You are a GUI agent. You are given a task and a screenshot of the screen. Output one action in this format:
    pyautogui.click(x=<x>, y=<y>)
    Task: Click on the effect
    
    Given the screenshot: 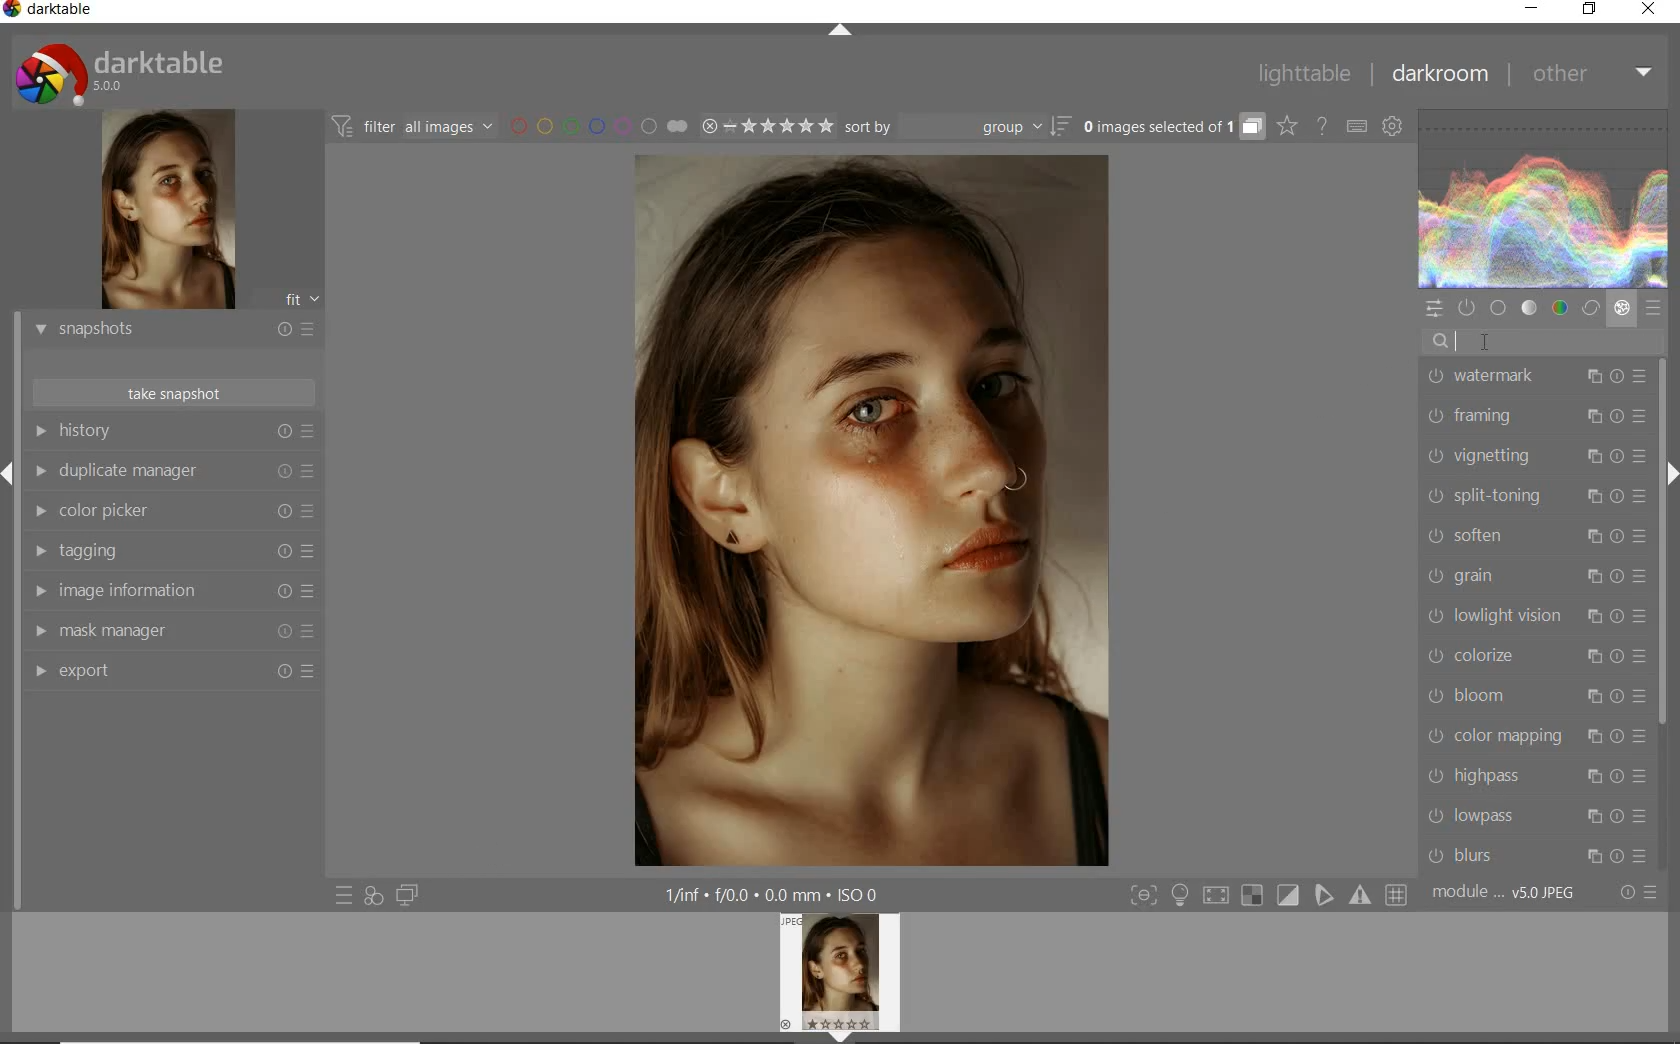 What is the action you would take?
    pyautogui.click(x=1622, y=308)
    